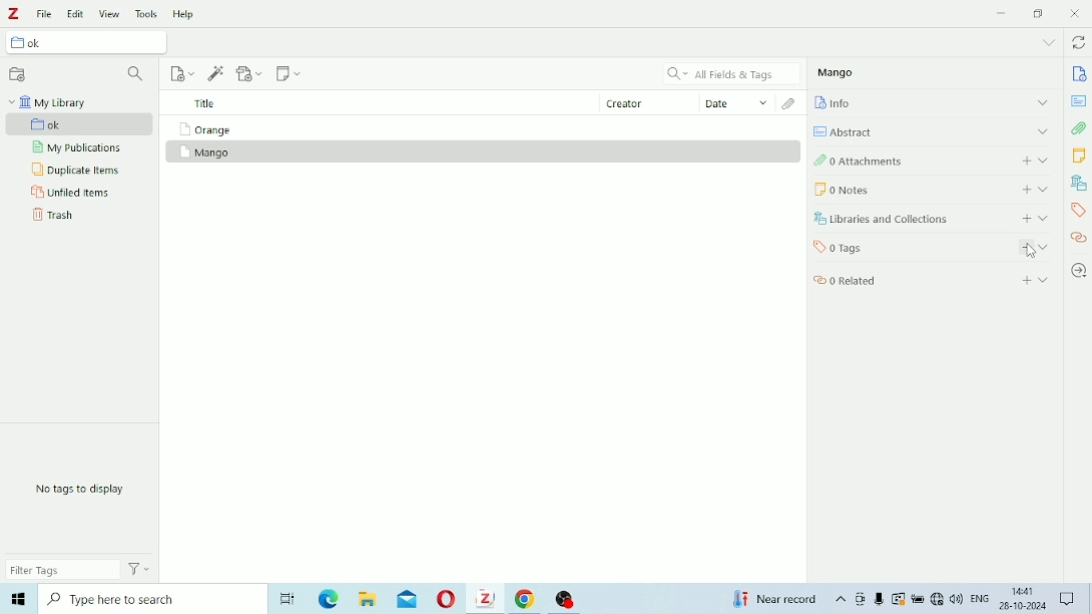 The image size is (1092, 614). What do you see at coordinates (17, 75) in the screenshot?
I see `New Collection` at bounding box center [17, 75].